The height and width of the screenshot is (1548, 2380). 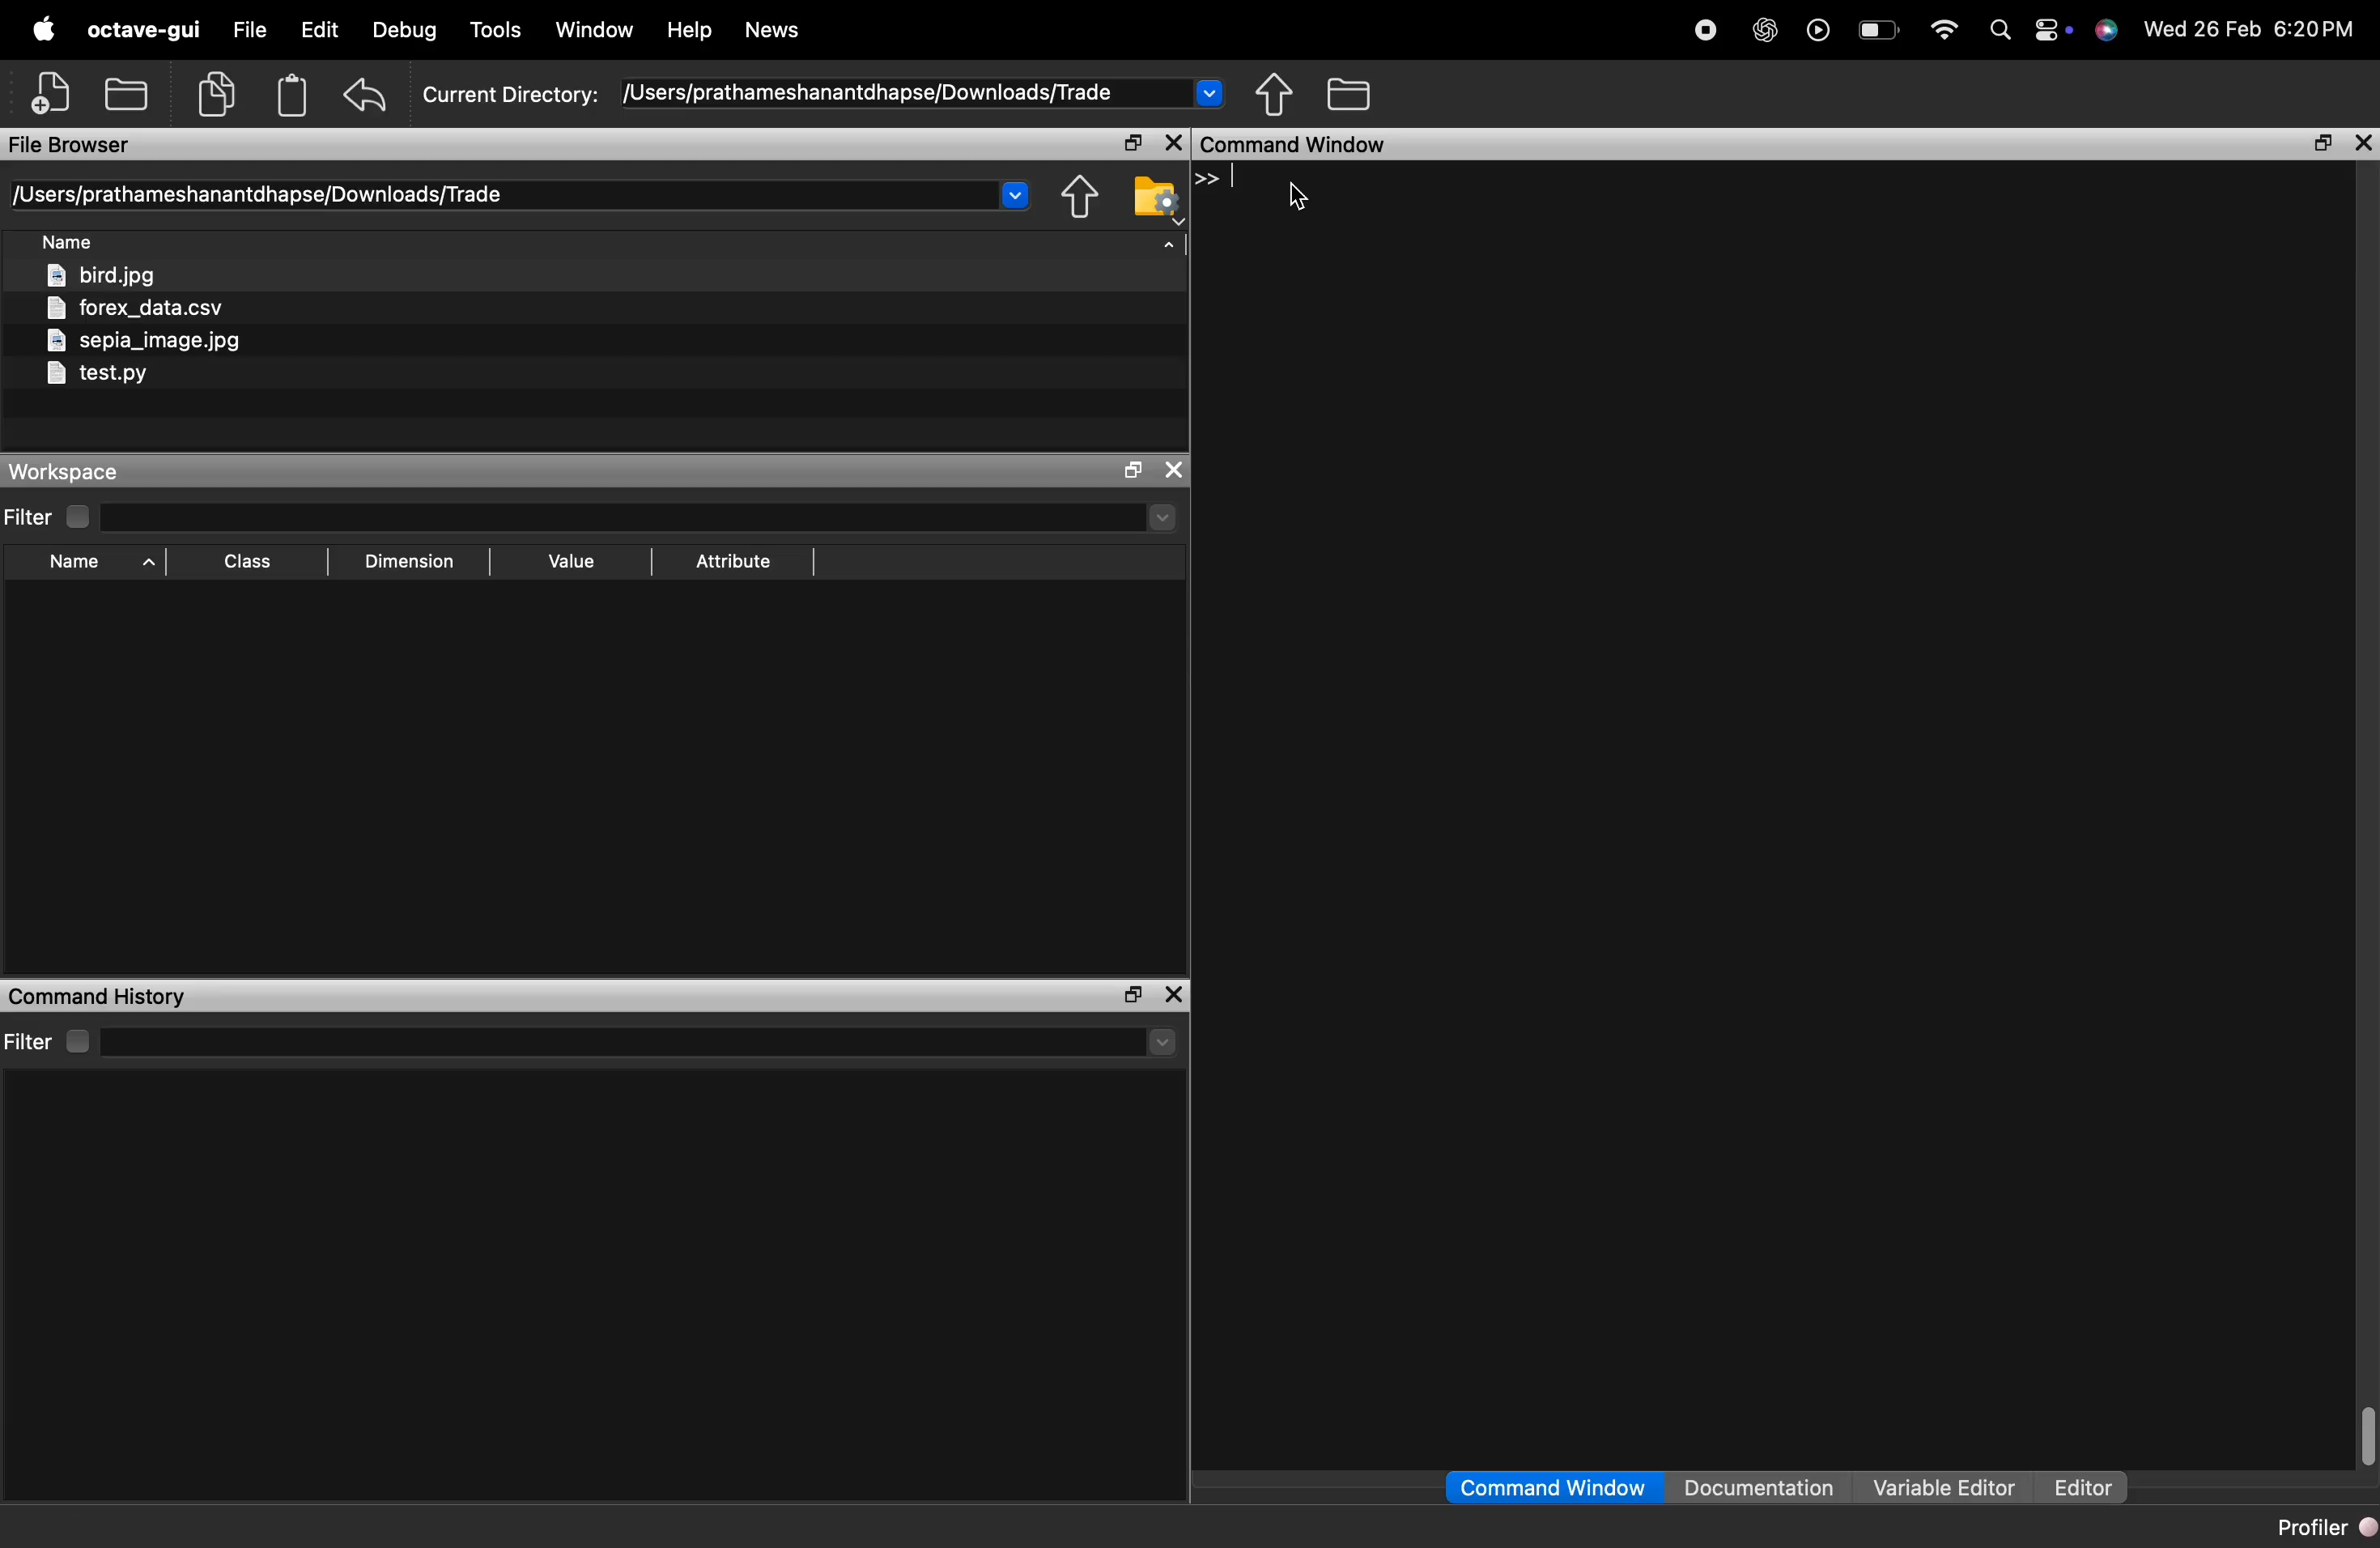 I want to click on News, so click(x=774, y=30).